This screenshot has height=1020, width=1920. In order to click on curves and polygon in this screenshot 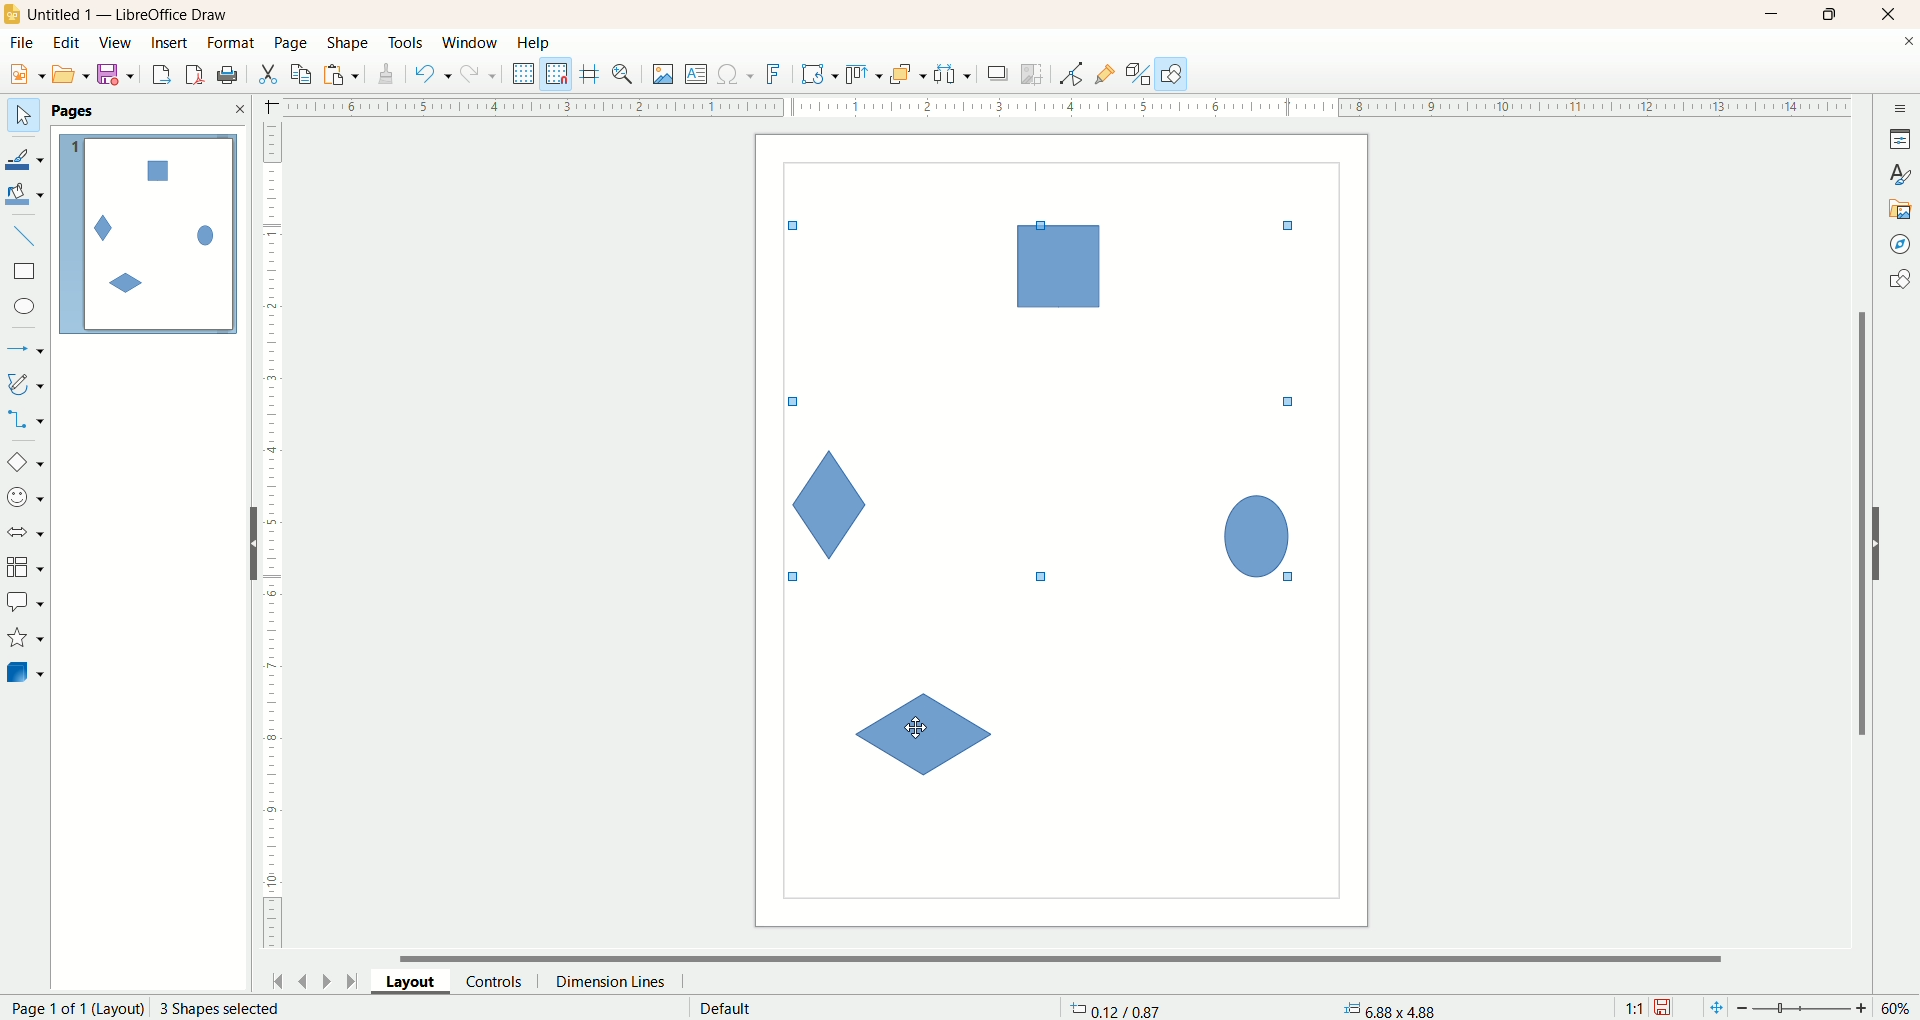, I will do `click(27, 384)`.